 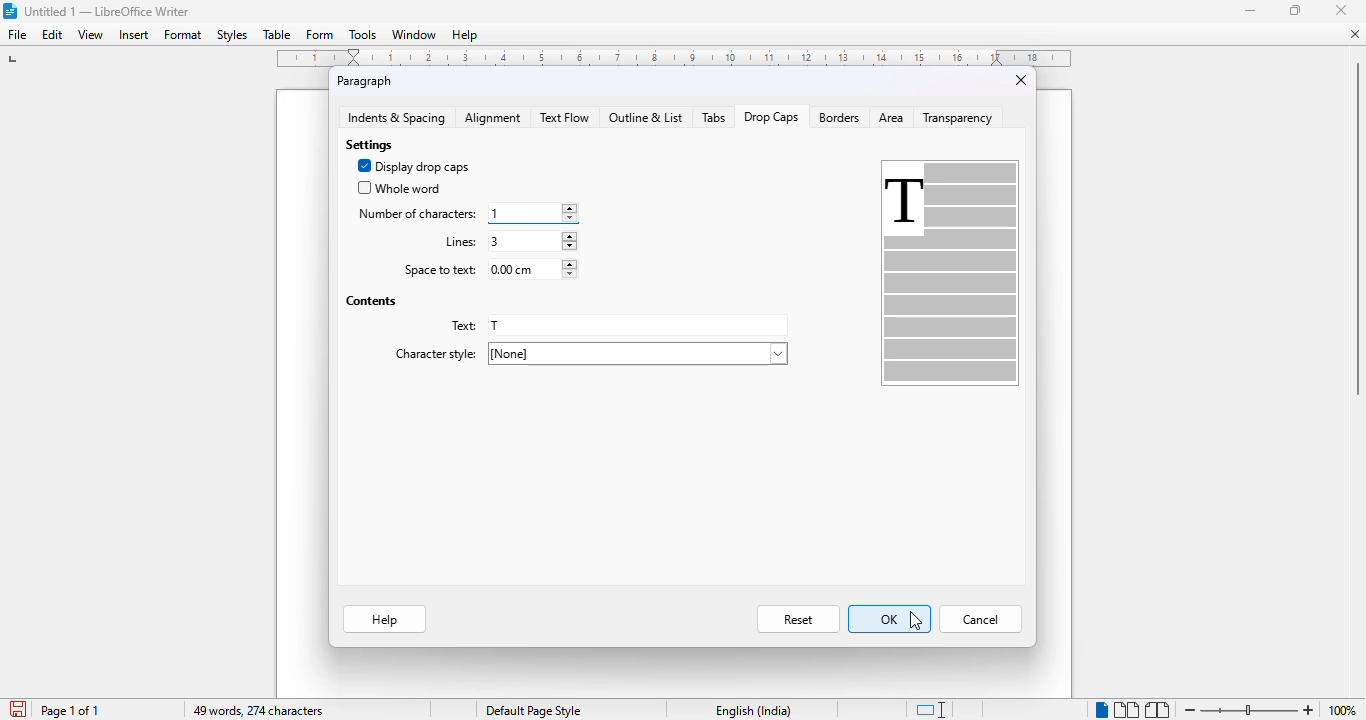 I want to click on tabs, so click(x=715, y=117).